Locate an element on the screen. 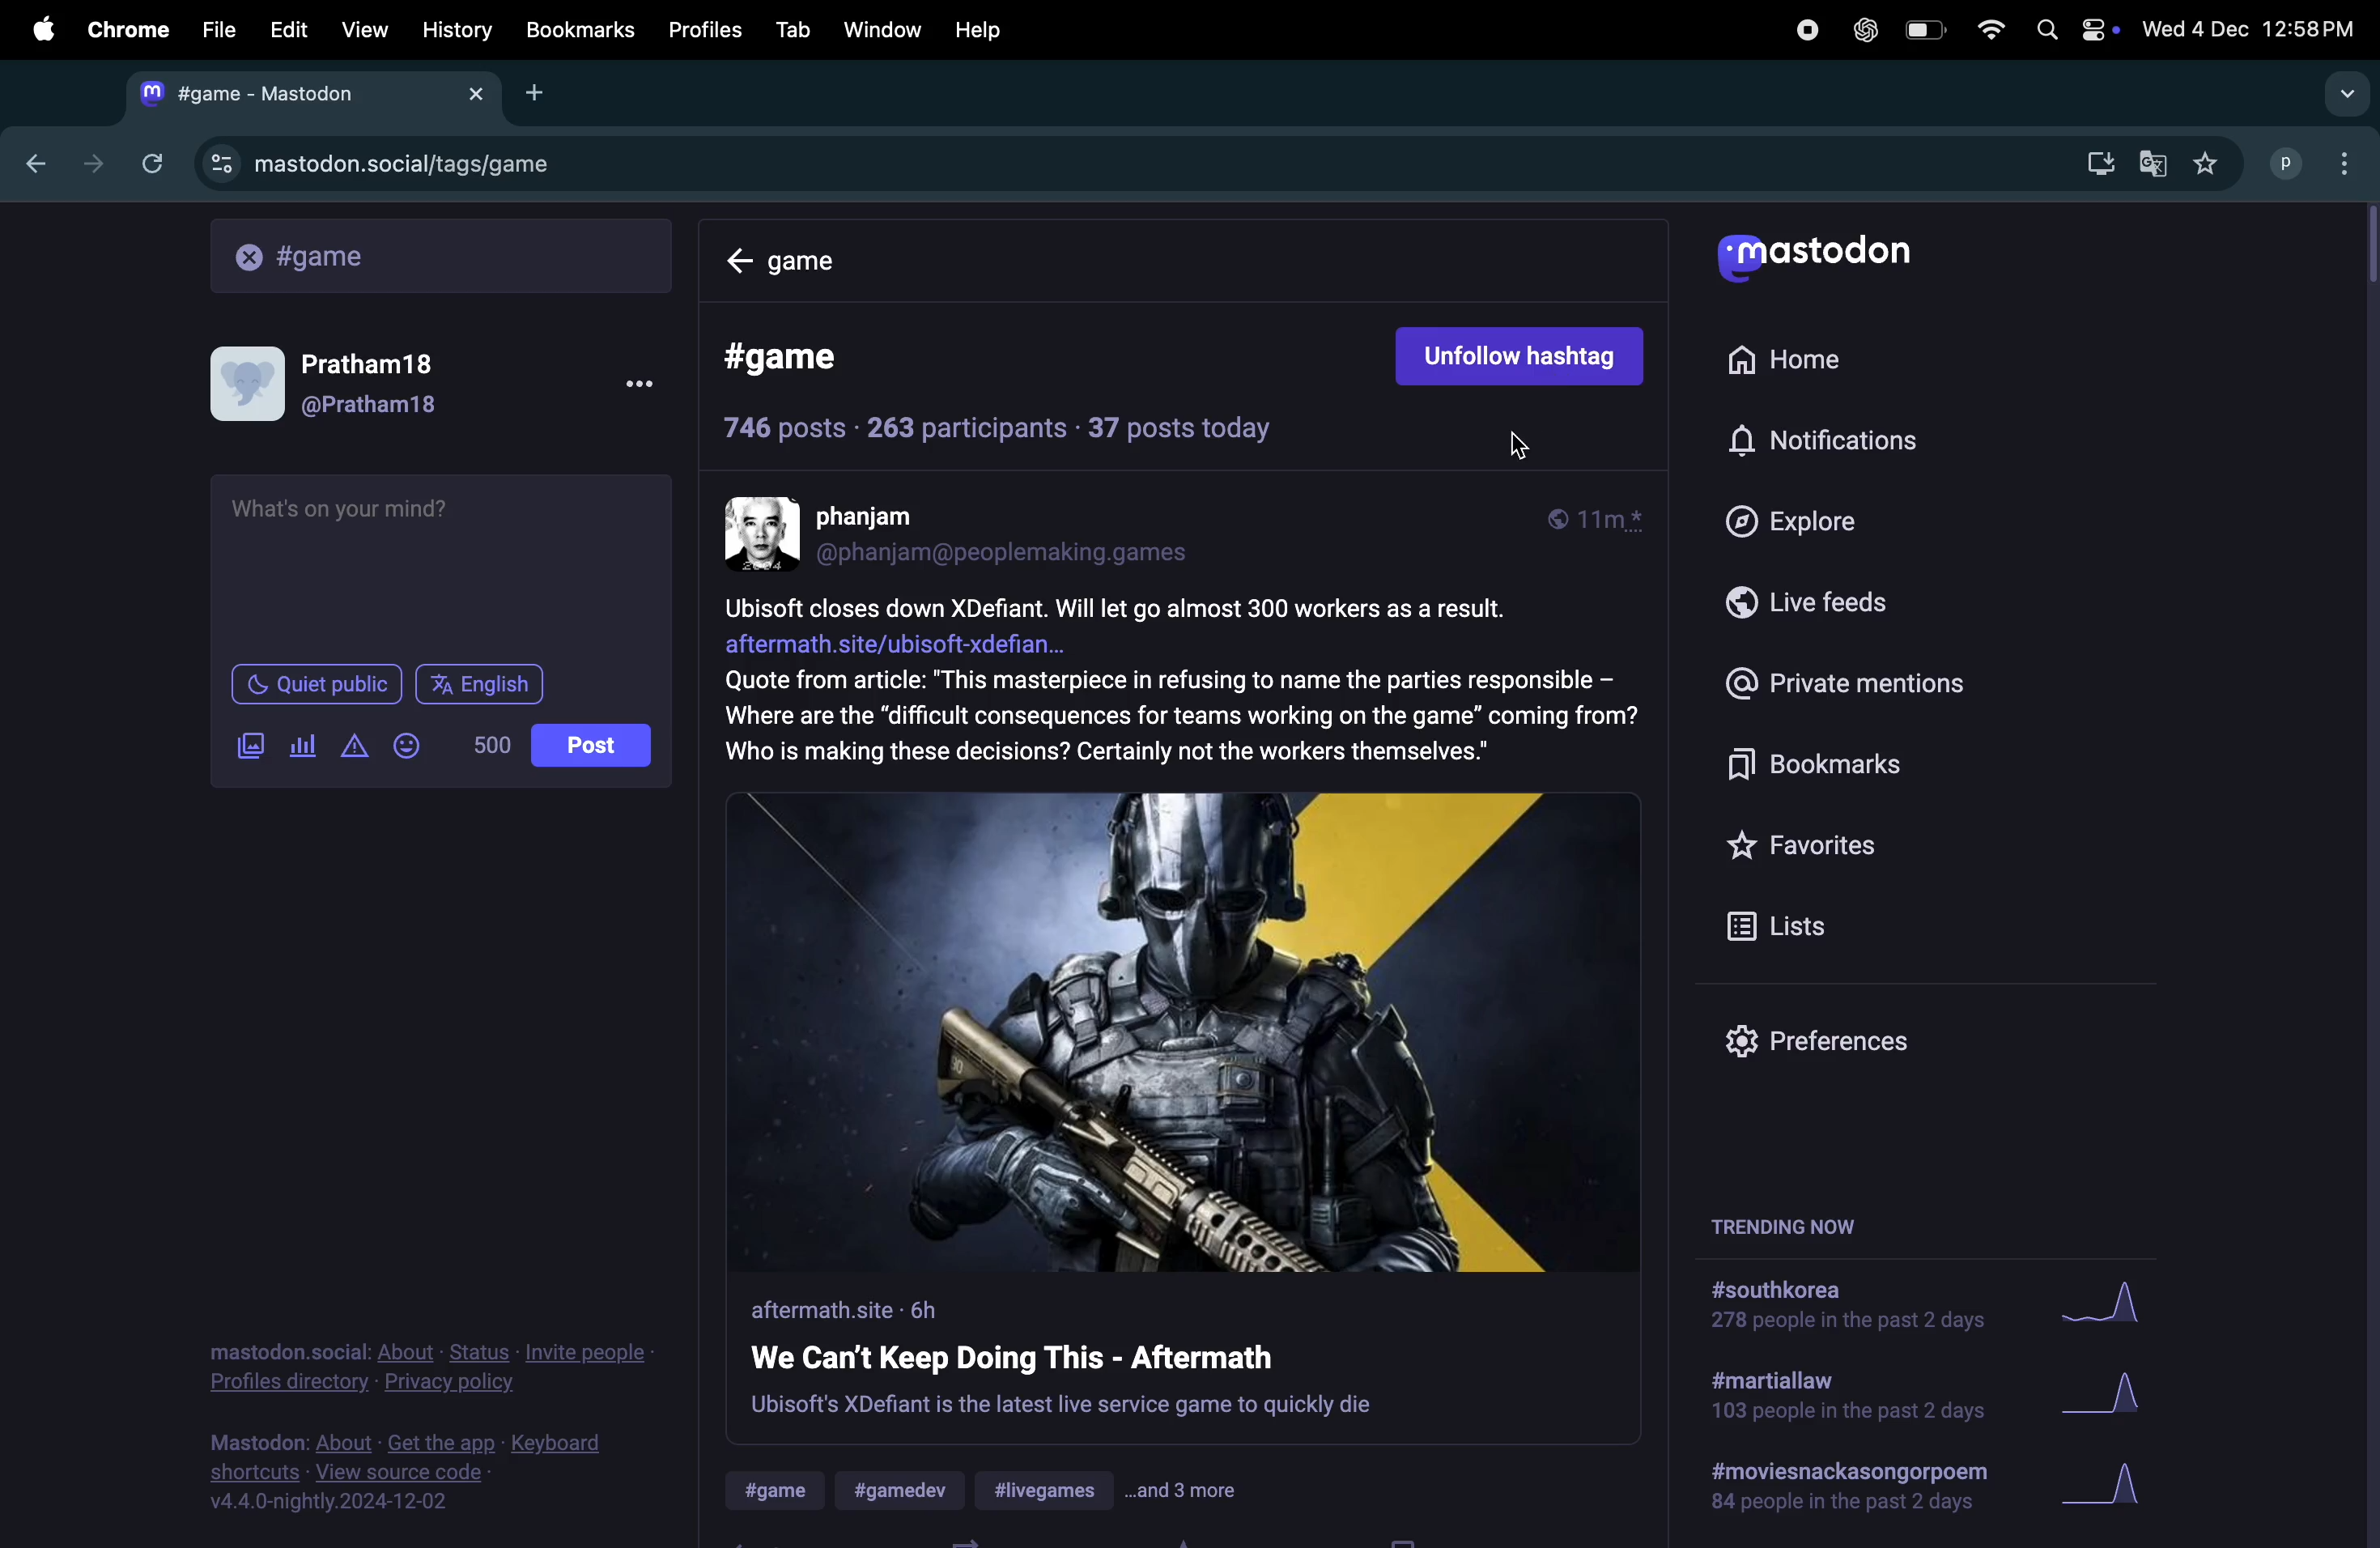 The width and height of the screenshot is (2380, 1548). Tab is located at coordinates (793, 28).